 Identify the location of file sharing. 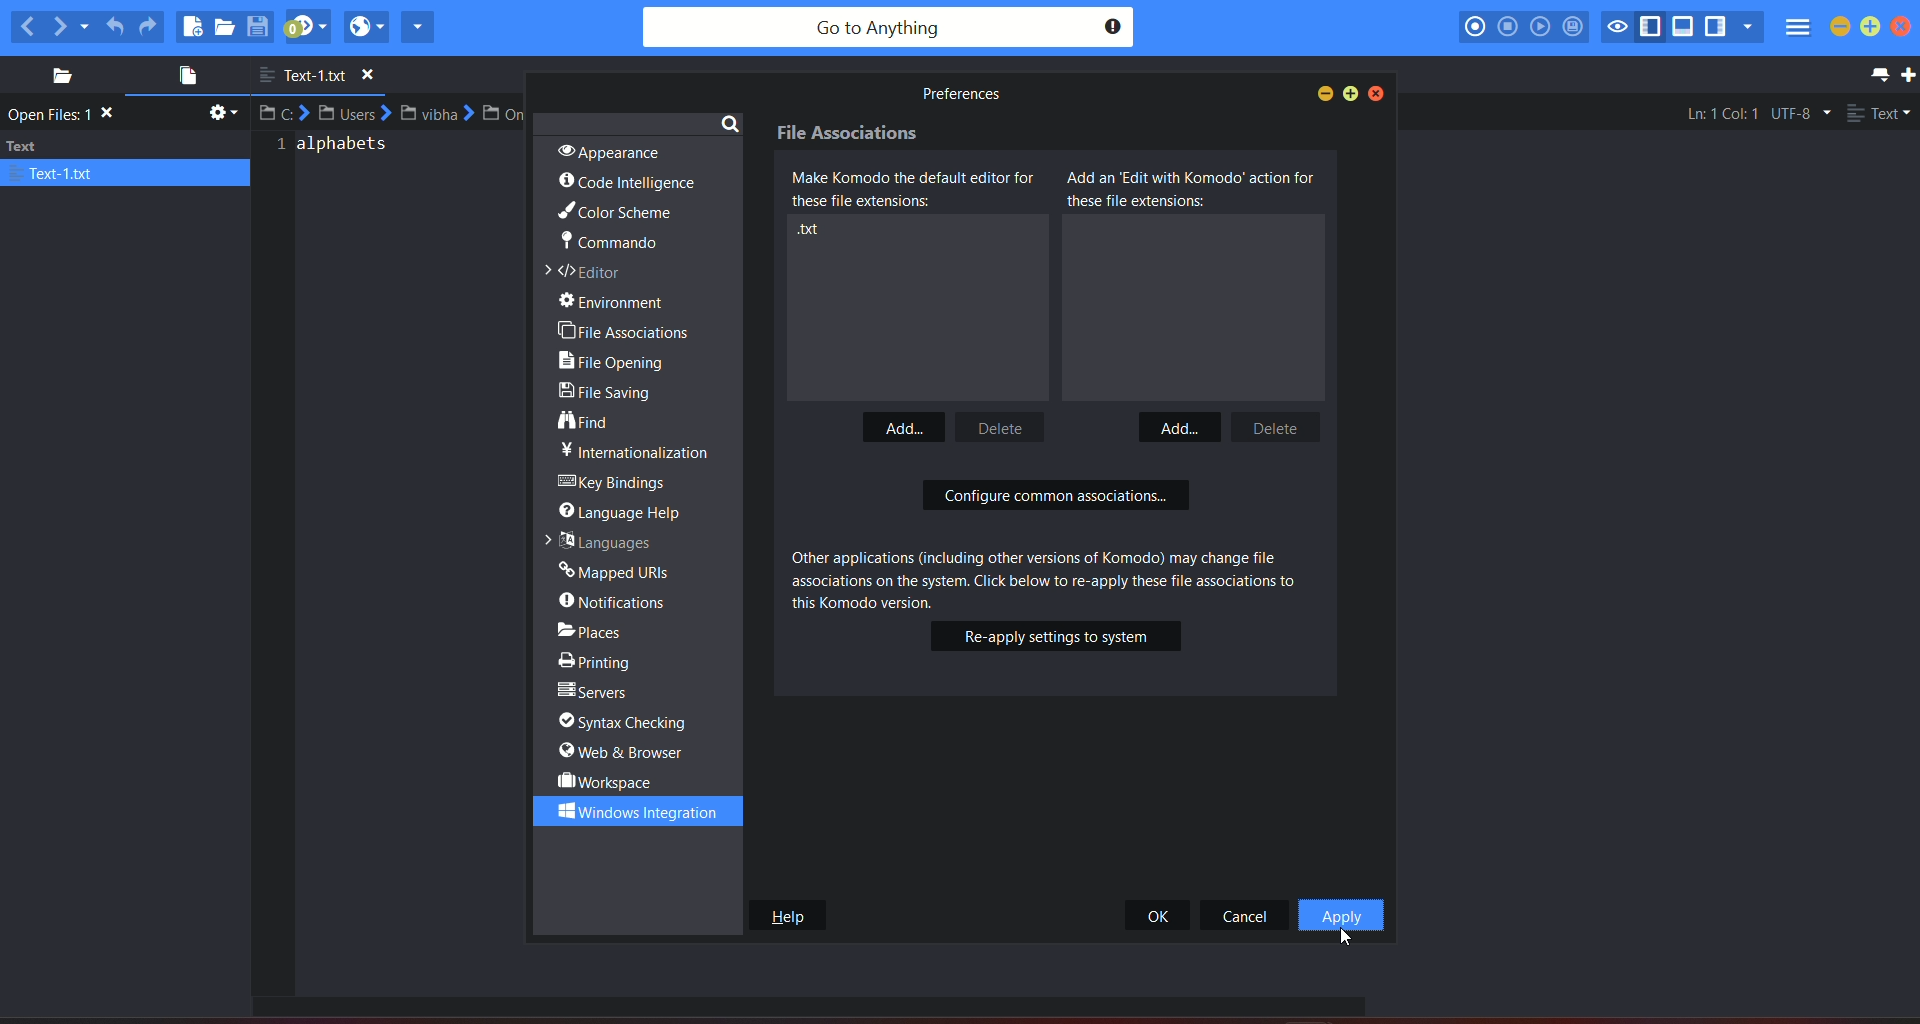
(612, 395).